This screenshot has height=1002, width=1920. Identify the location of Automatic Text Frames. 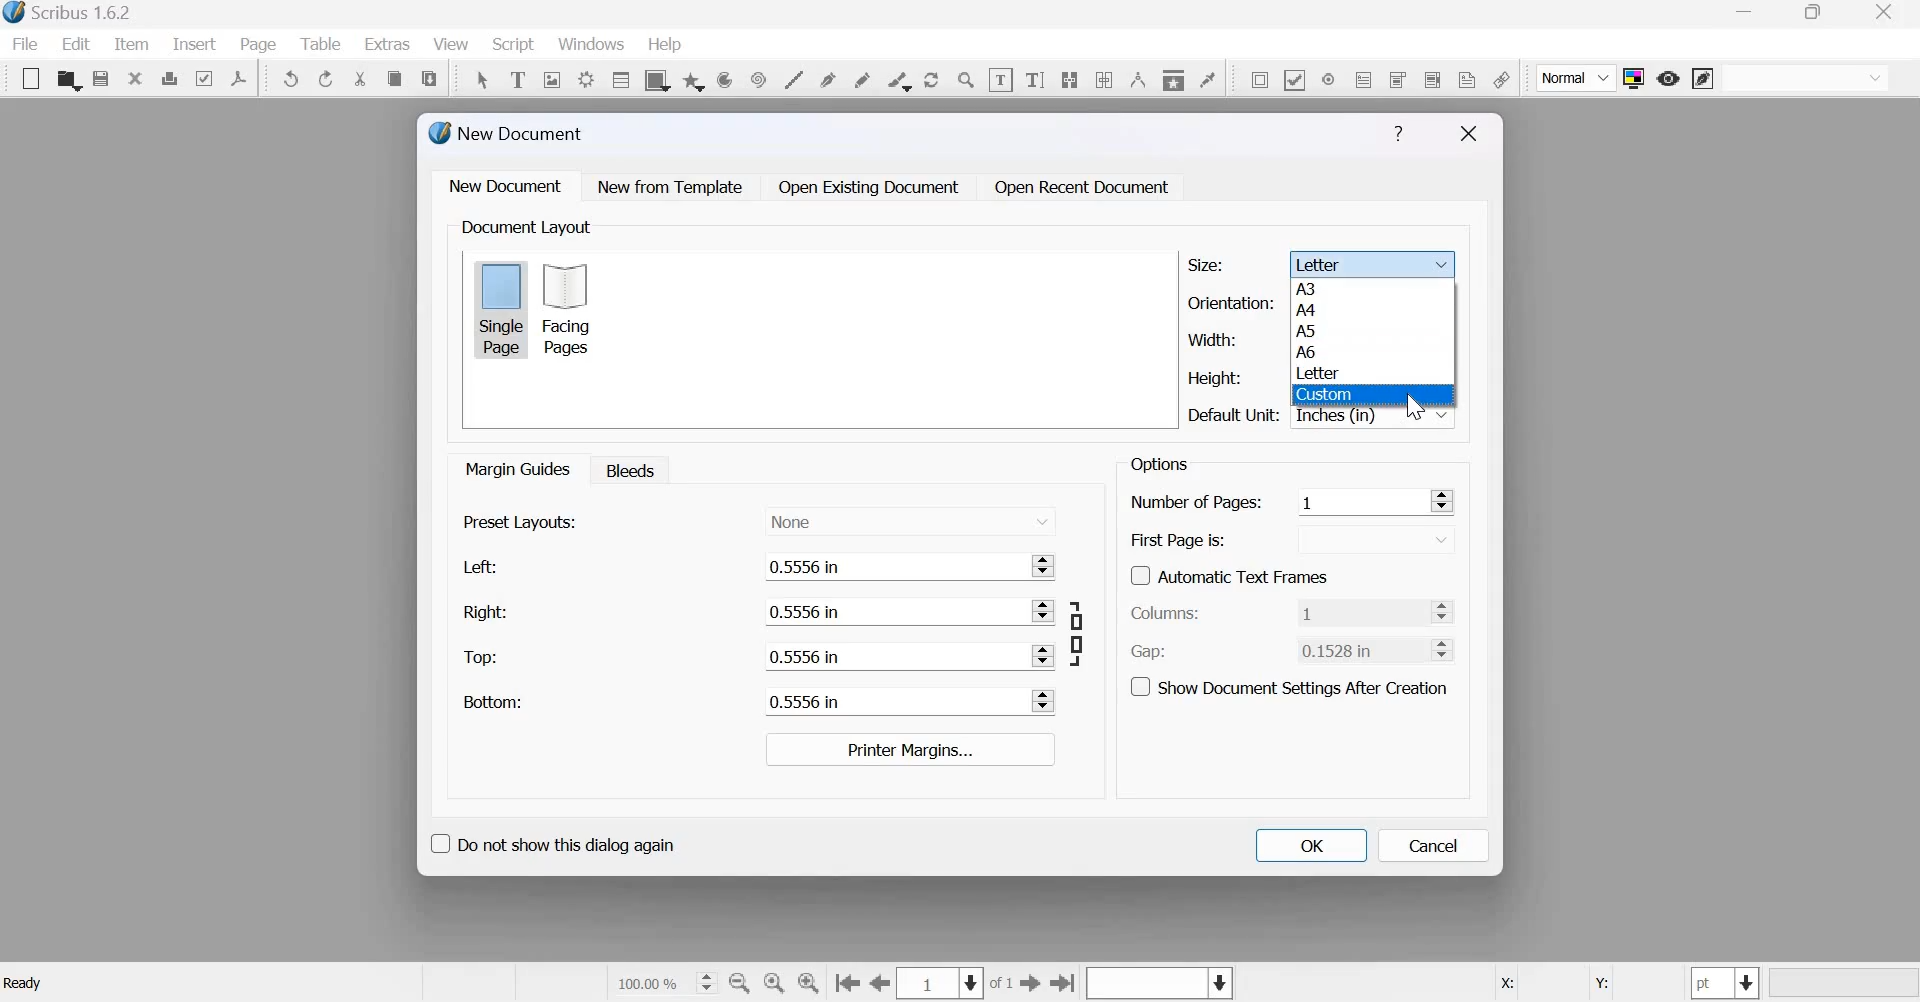
(1230, 574).